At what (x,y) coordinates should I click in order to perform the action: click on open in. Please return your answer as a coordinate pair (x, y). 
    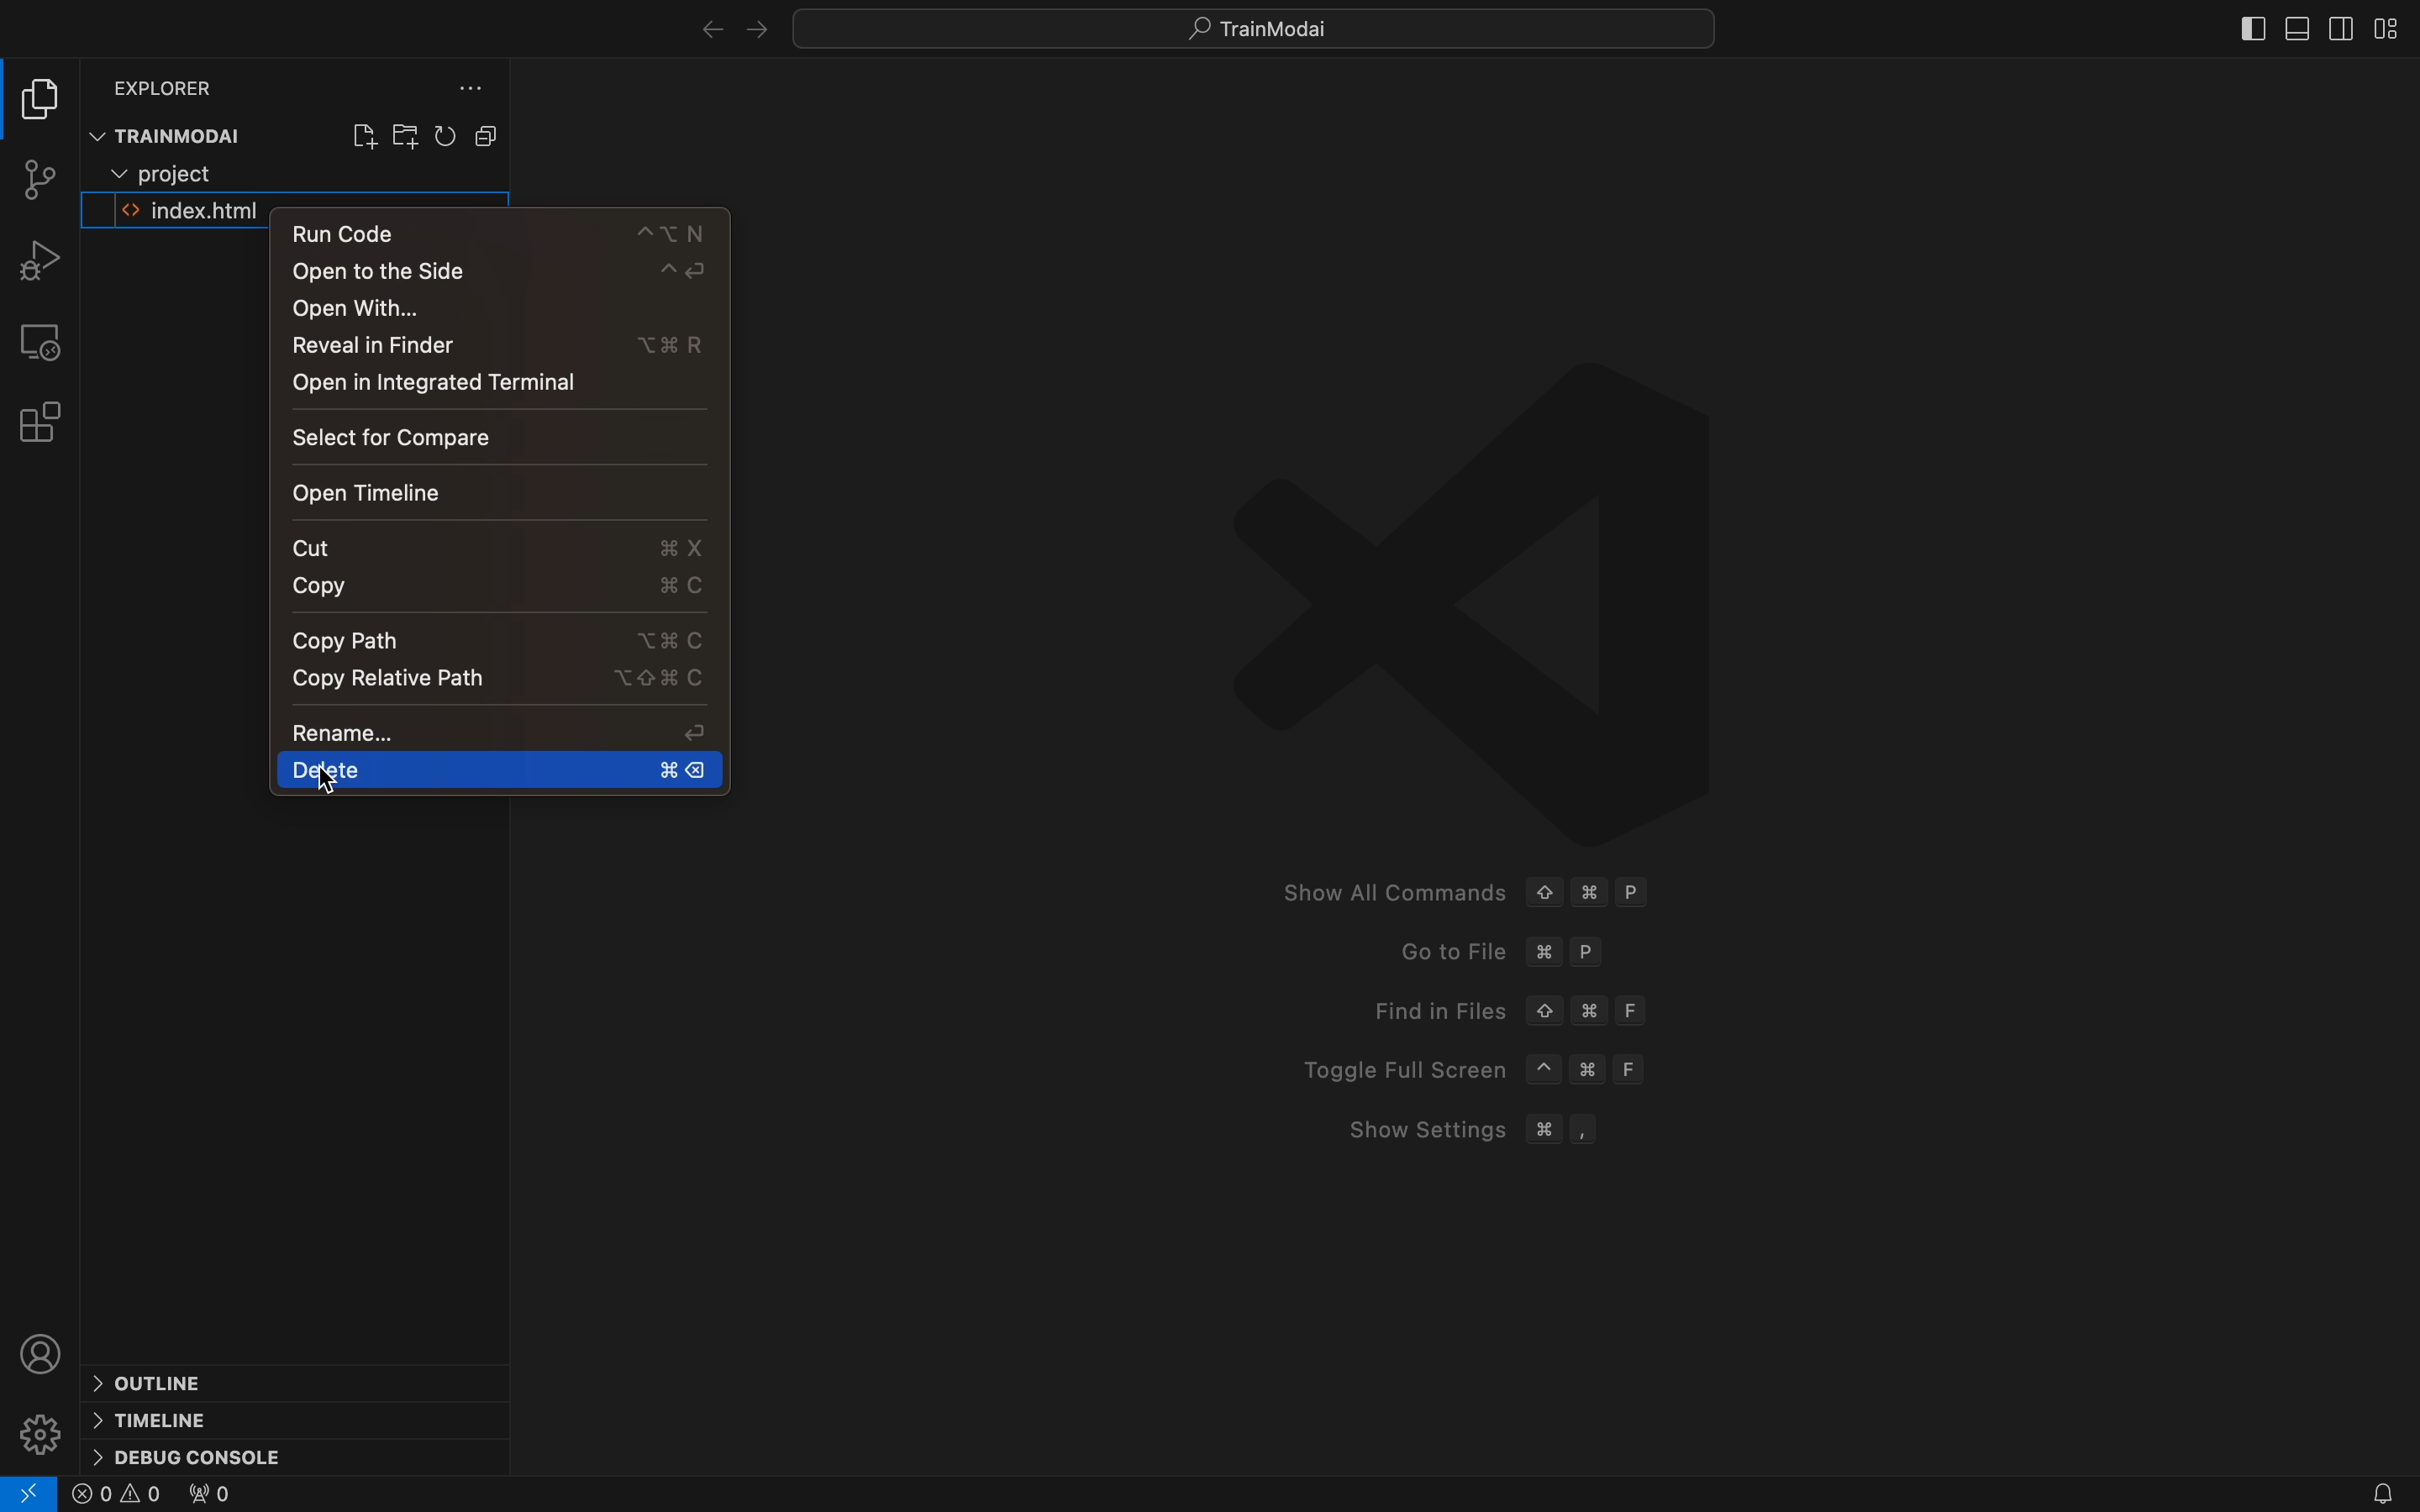
    Looking at the image, I should click on (432, 383).